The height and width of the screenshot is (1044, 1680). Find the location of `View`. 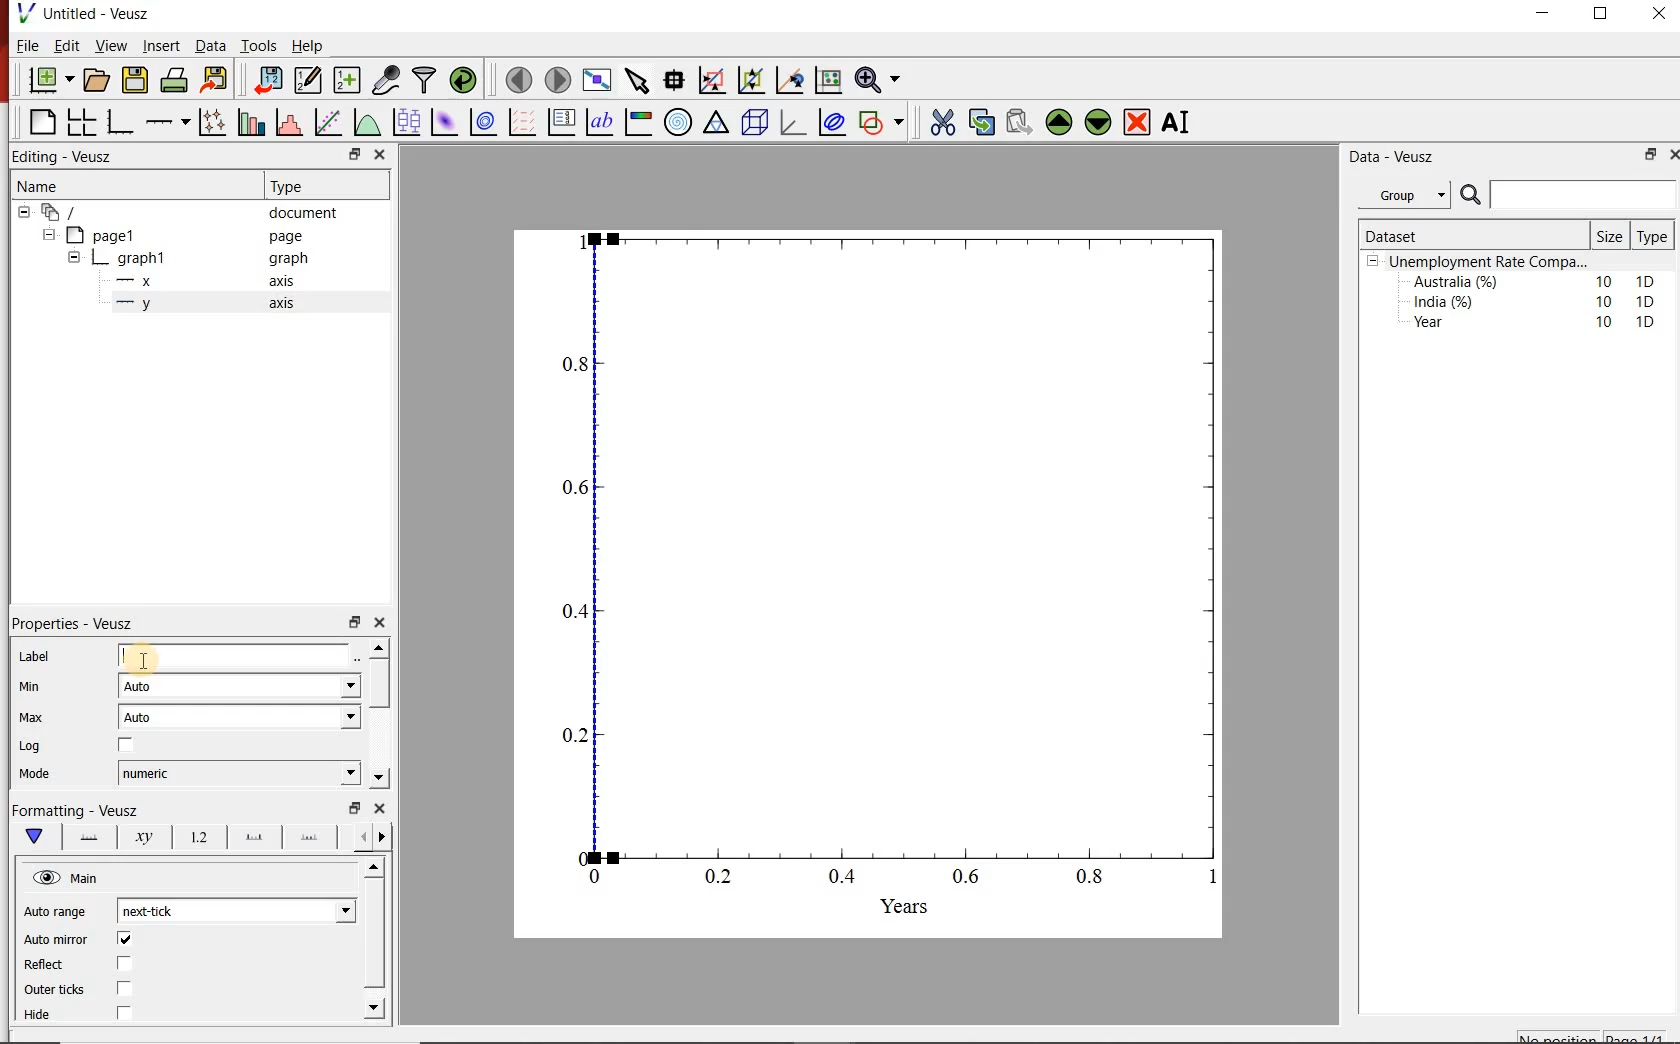

View is located at coordinates (109, 46).